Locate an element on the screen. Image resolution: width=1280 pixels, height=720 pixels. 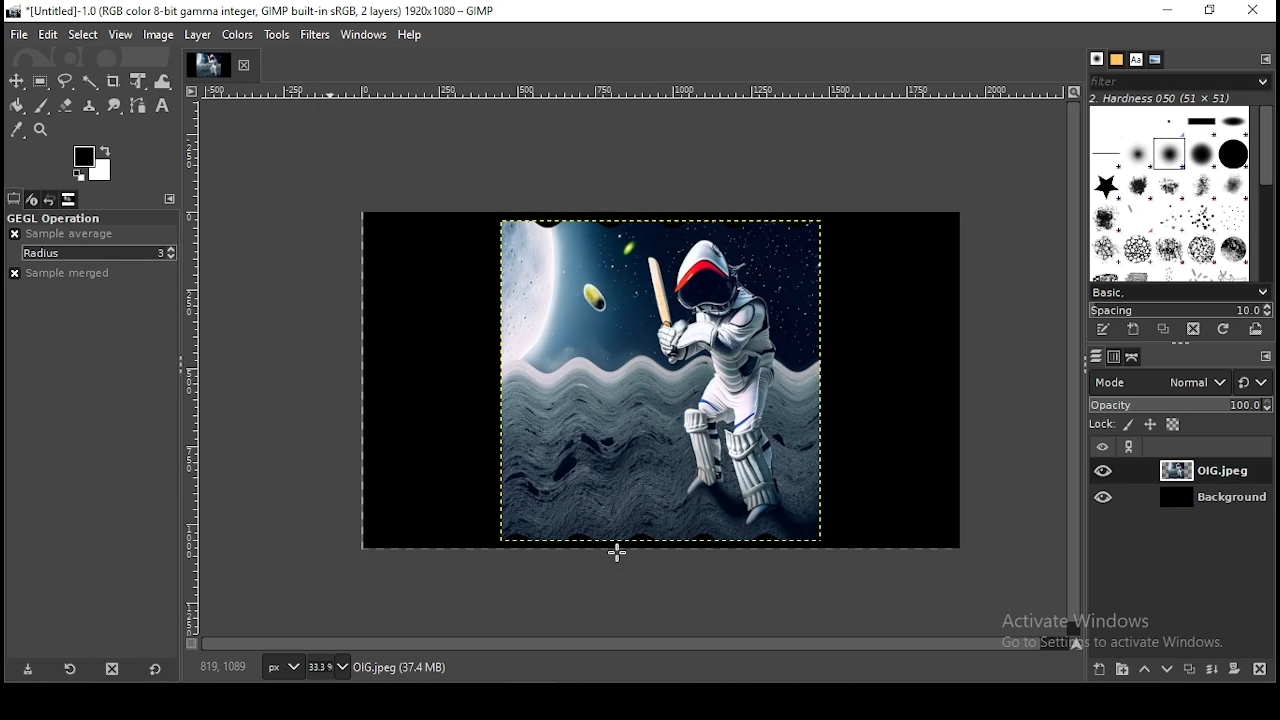
radius is located at coordinates (100, 253).